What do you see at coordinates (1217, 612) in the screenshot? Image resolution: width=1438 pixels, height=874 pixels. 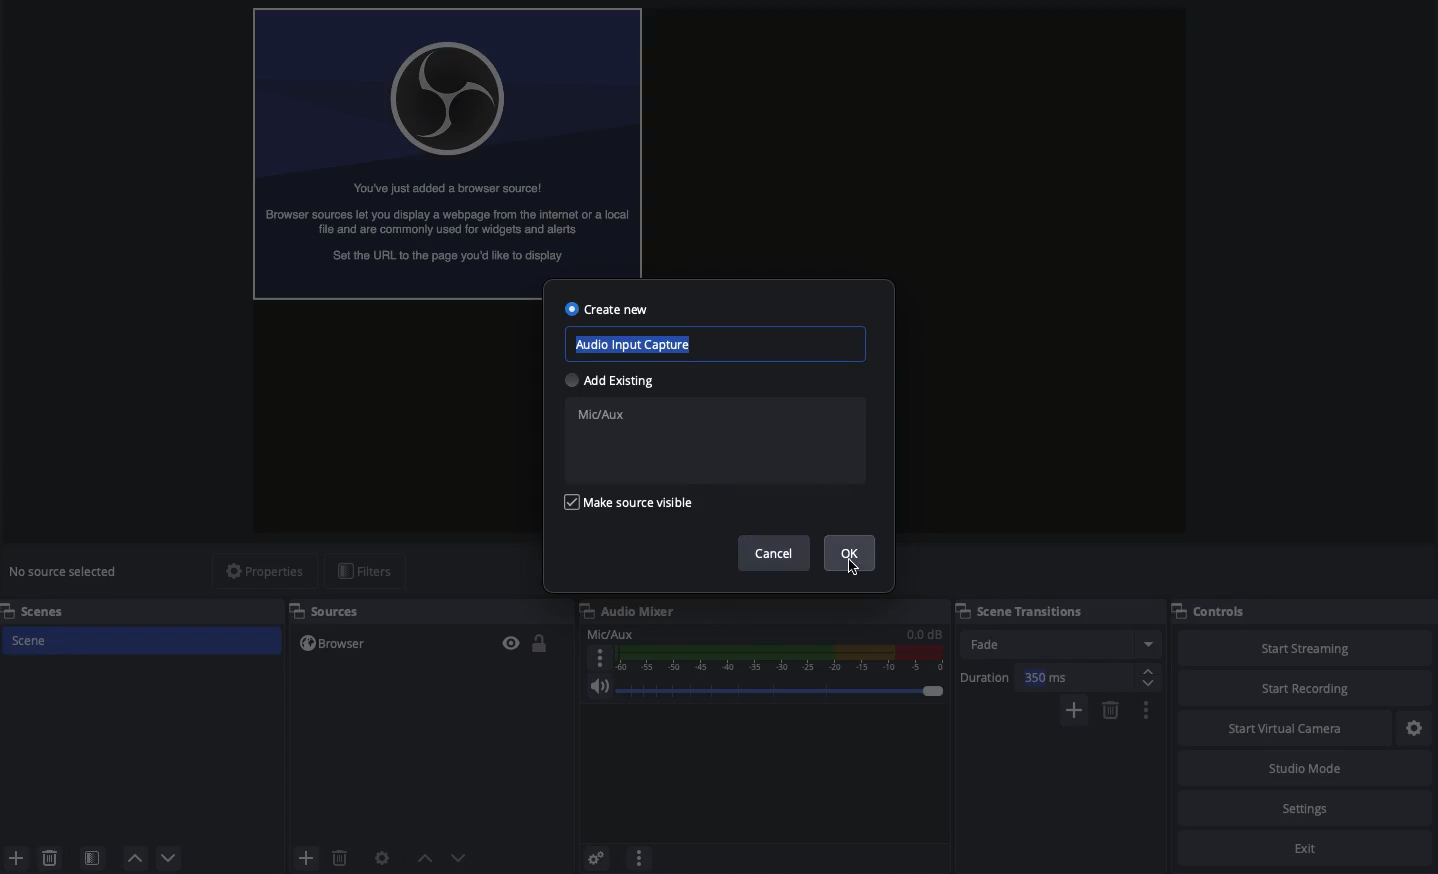 I see `Controls` at bounding box center [1217, 612].